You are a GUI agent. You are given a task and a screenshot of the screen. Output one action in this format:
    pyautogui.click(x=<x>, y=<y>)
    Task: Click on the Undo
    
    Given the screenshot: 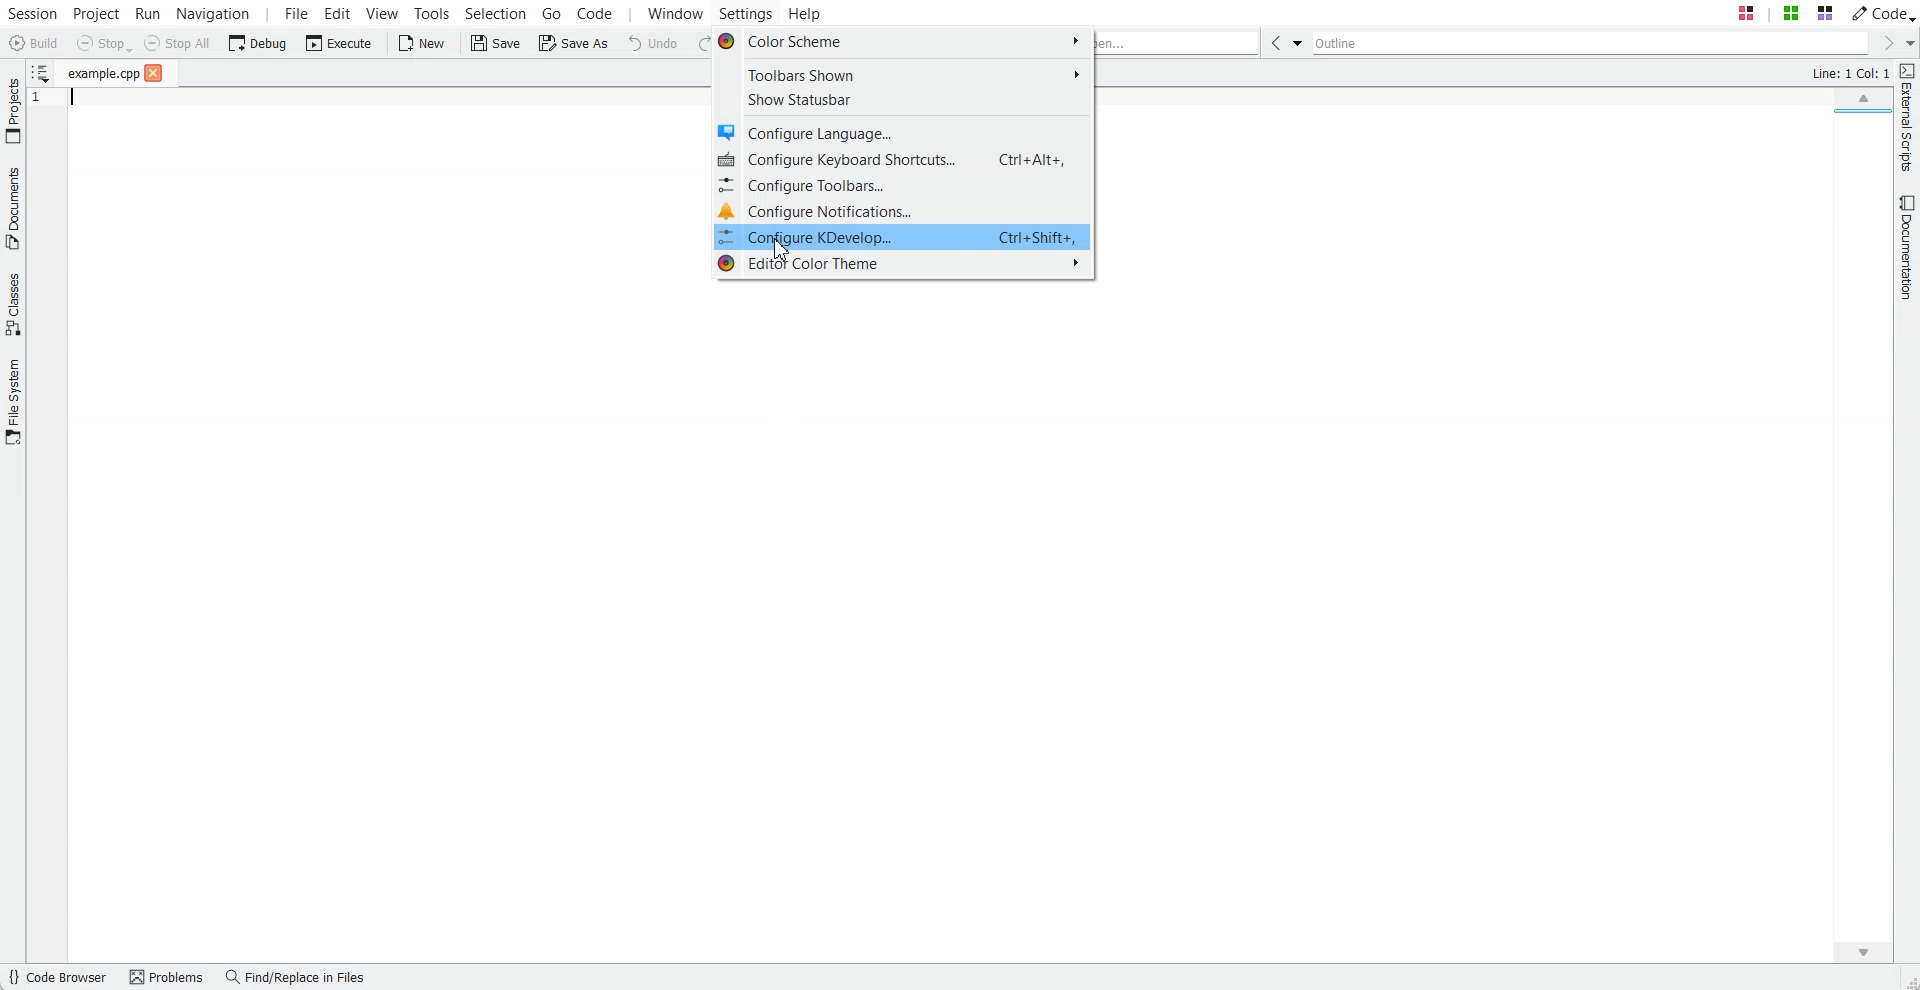 What is the action you would take?
    pyautogui.click(x=653, y=44)
    